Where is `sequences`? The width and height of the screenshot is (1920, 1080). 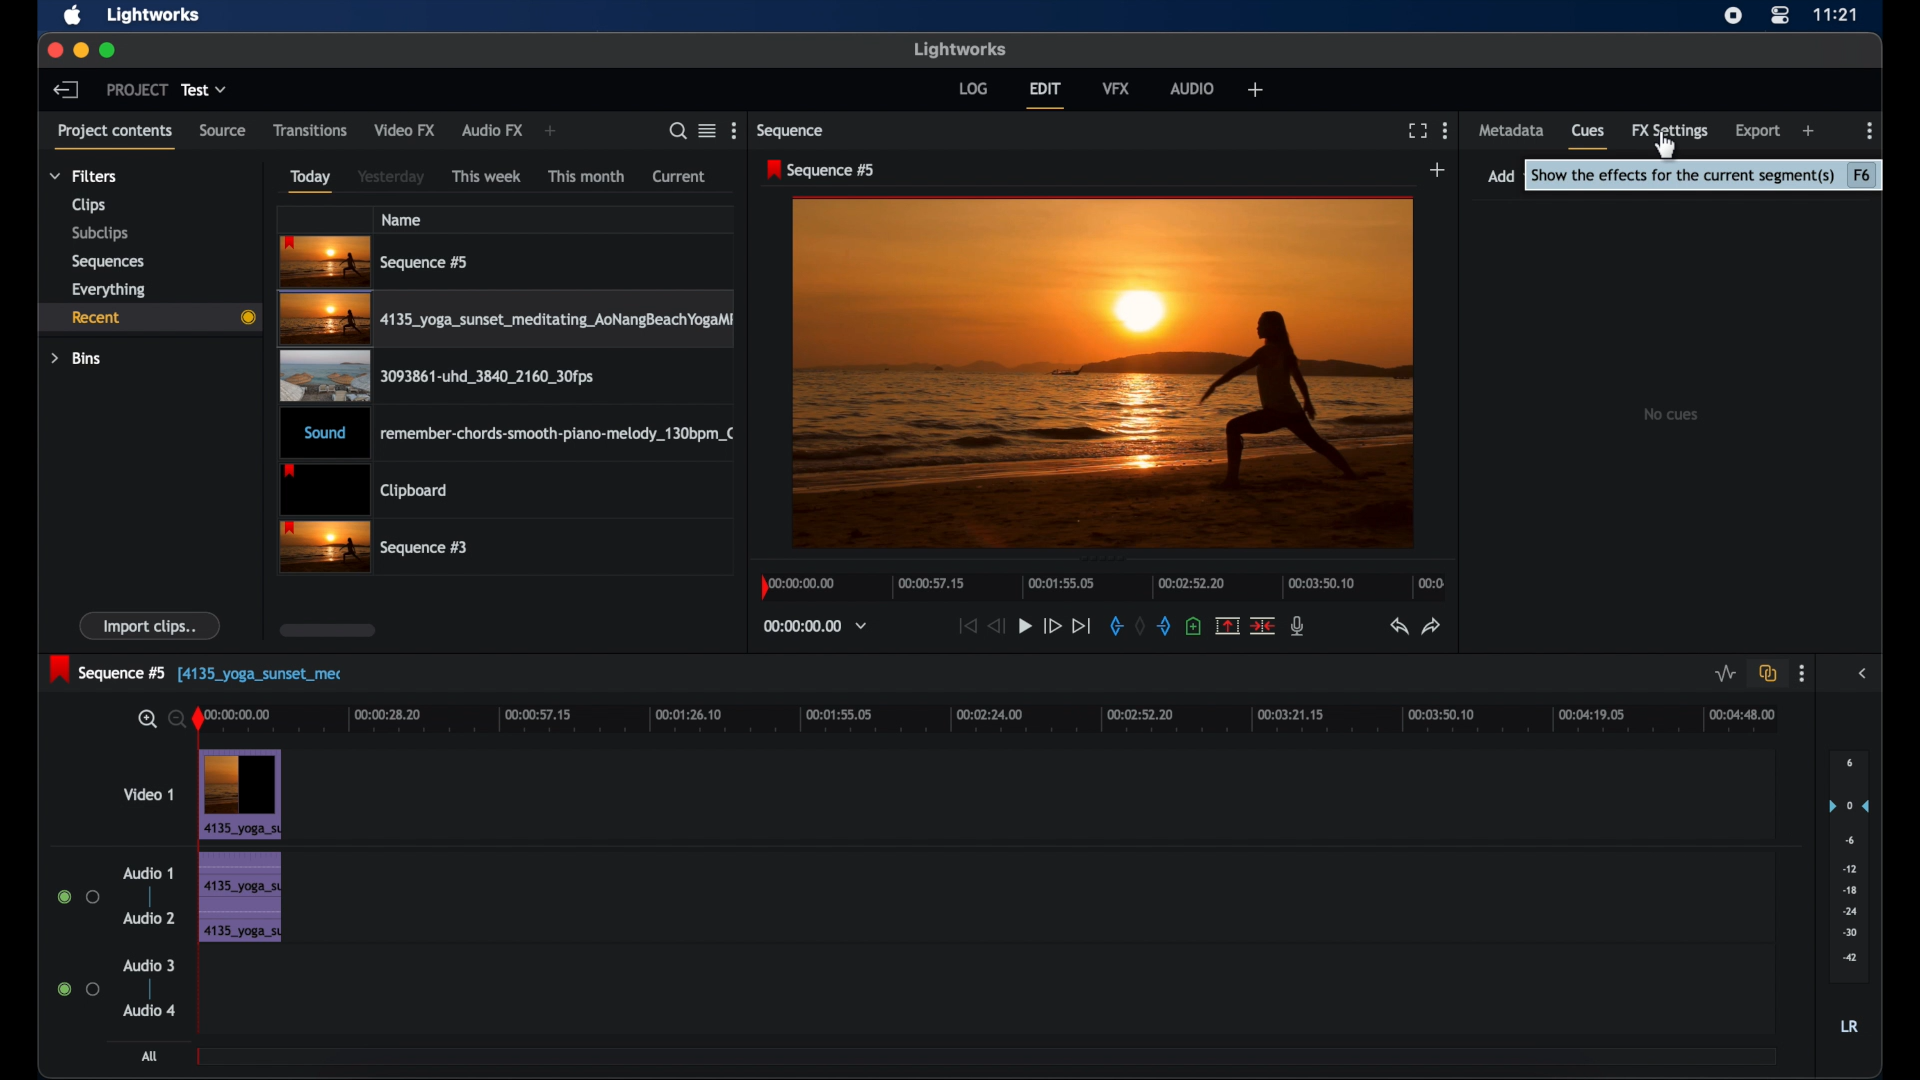
sequences is located at coordinates (108, 262).